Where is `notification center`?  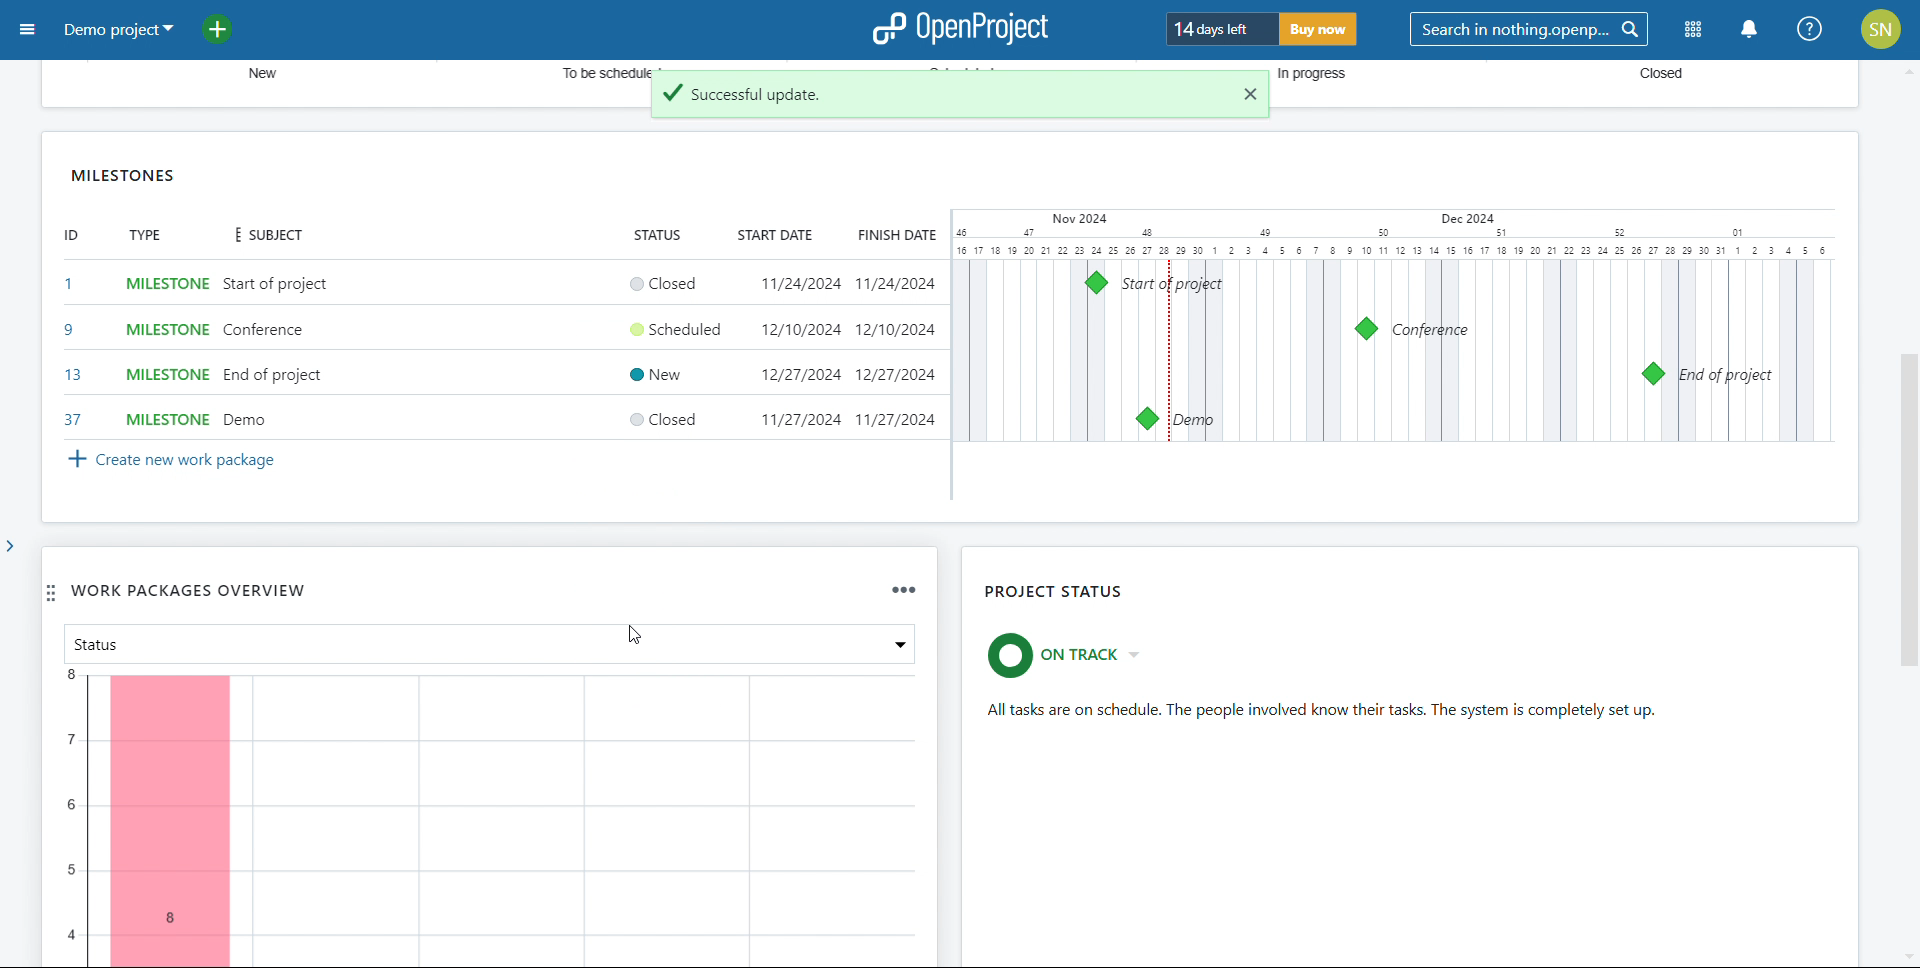 notification center is located at coordinates (1747, 30).